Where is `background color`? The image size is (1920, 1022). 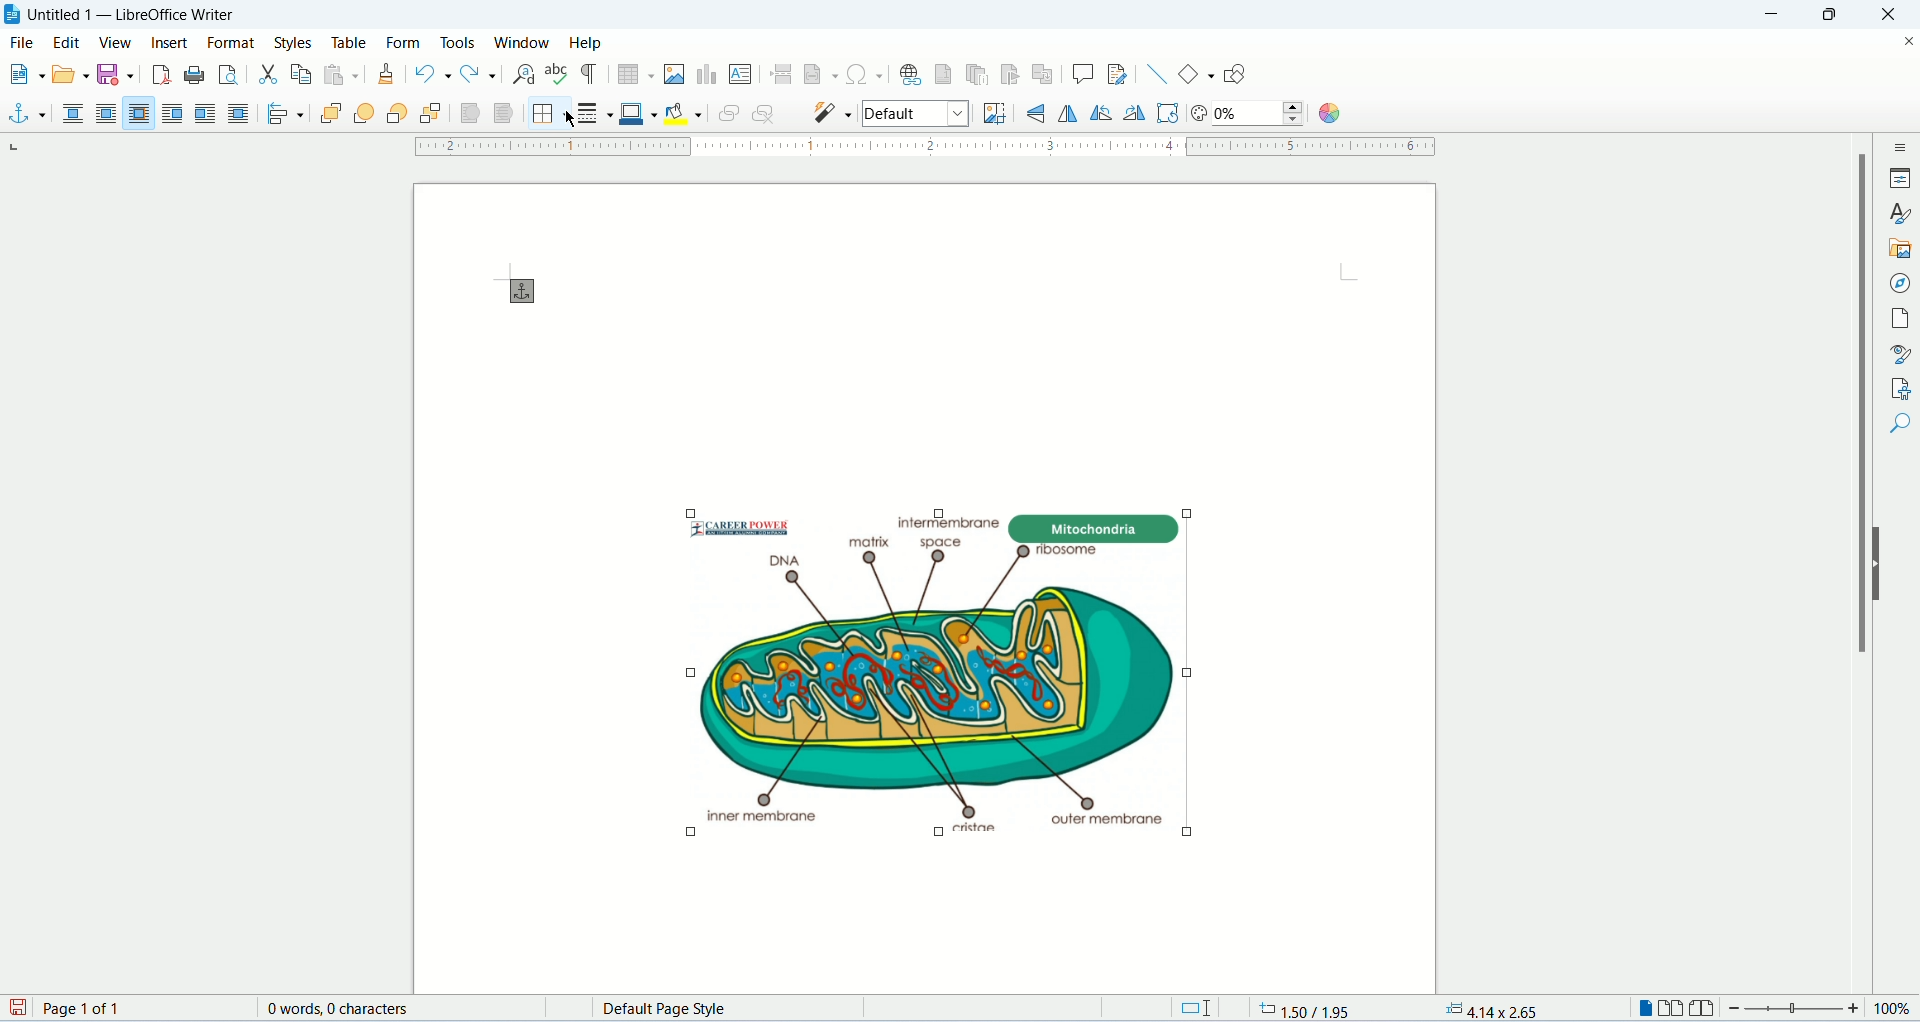
background color is located at coordinates (683, 114).